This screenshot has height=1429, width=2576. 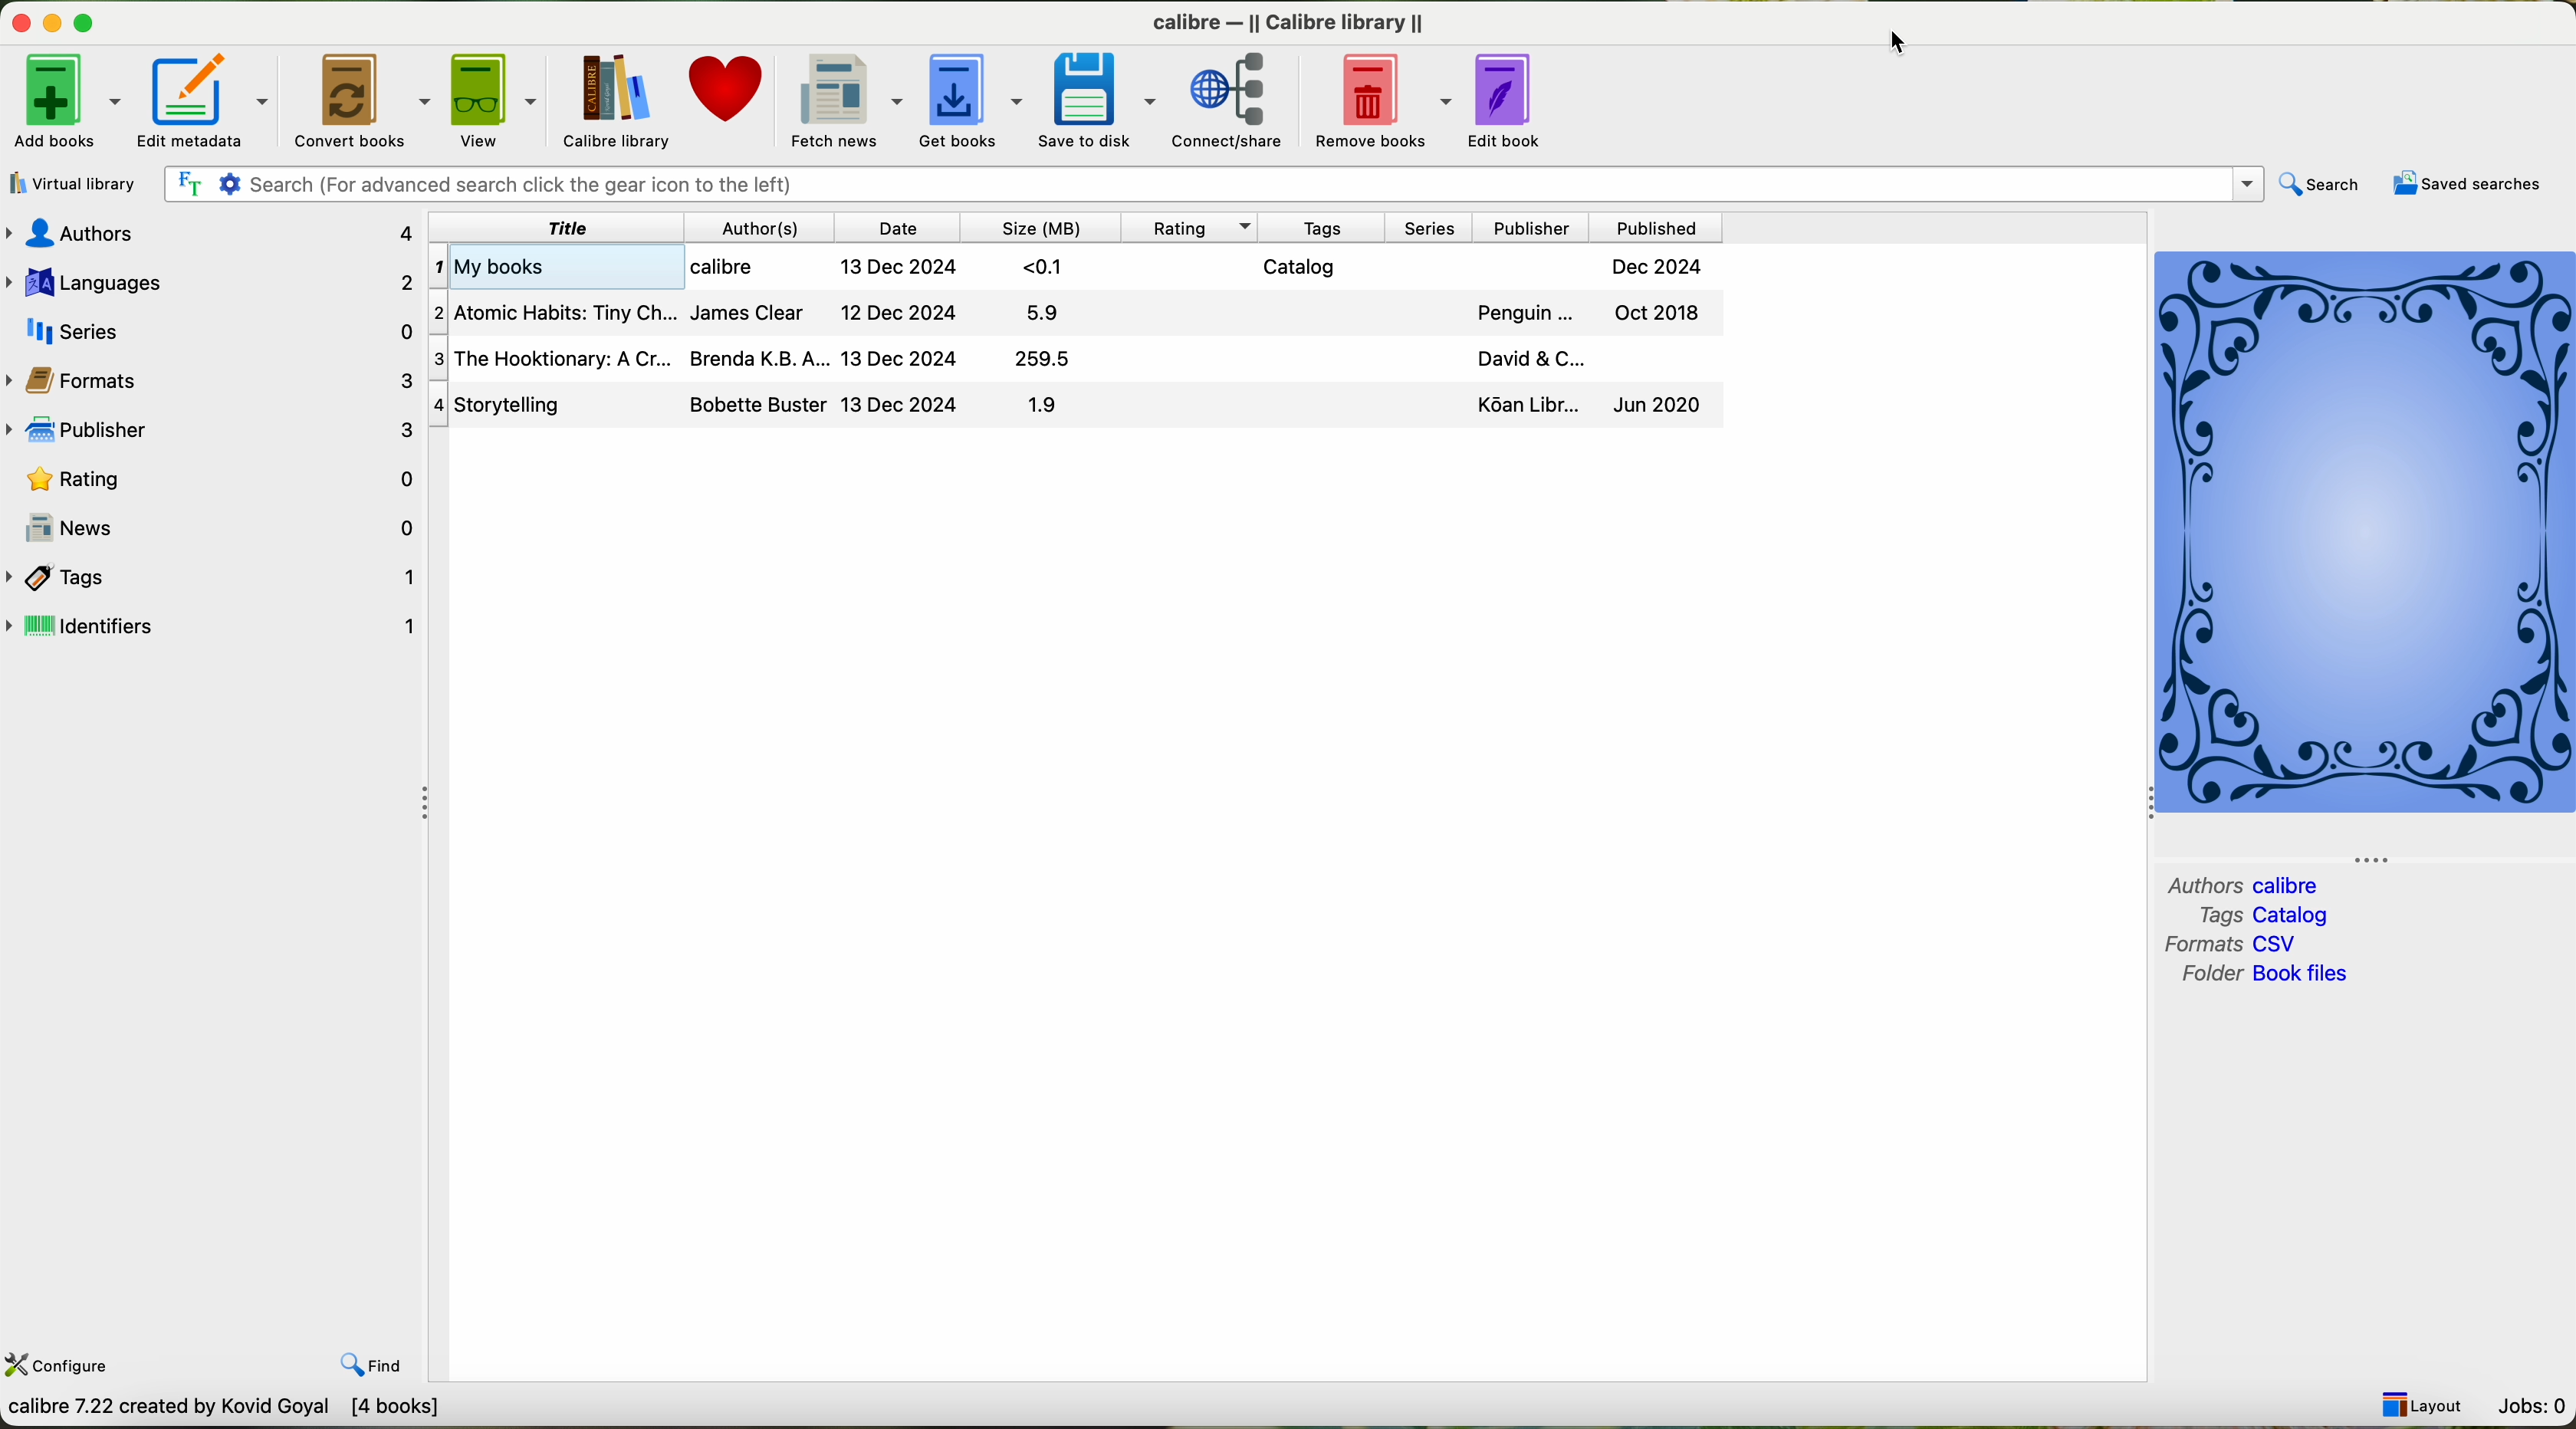 I want to click on tags, so click(x=217, y=577).